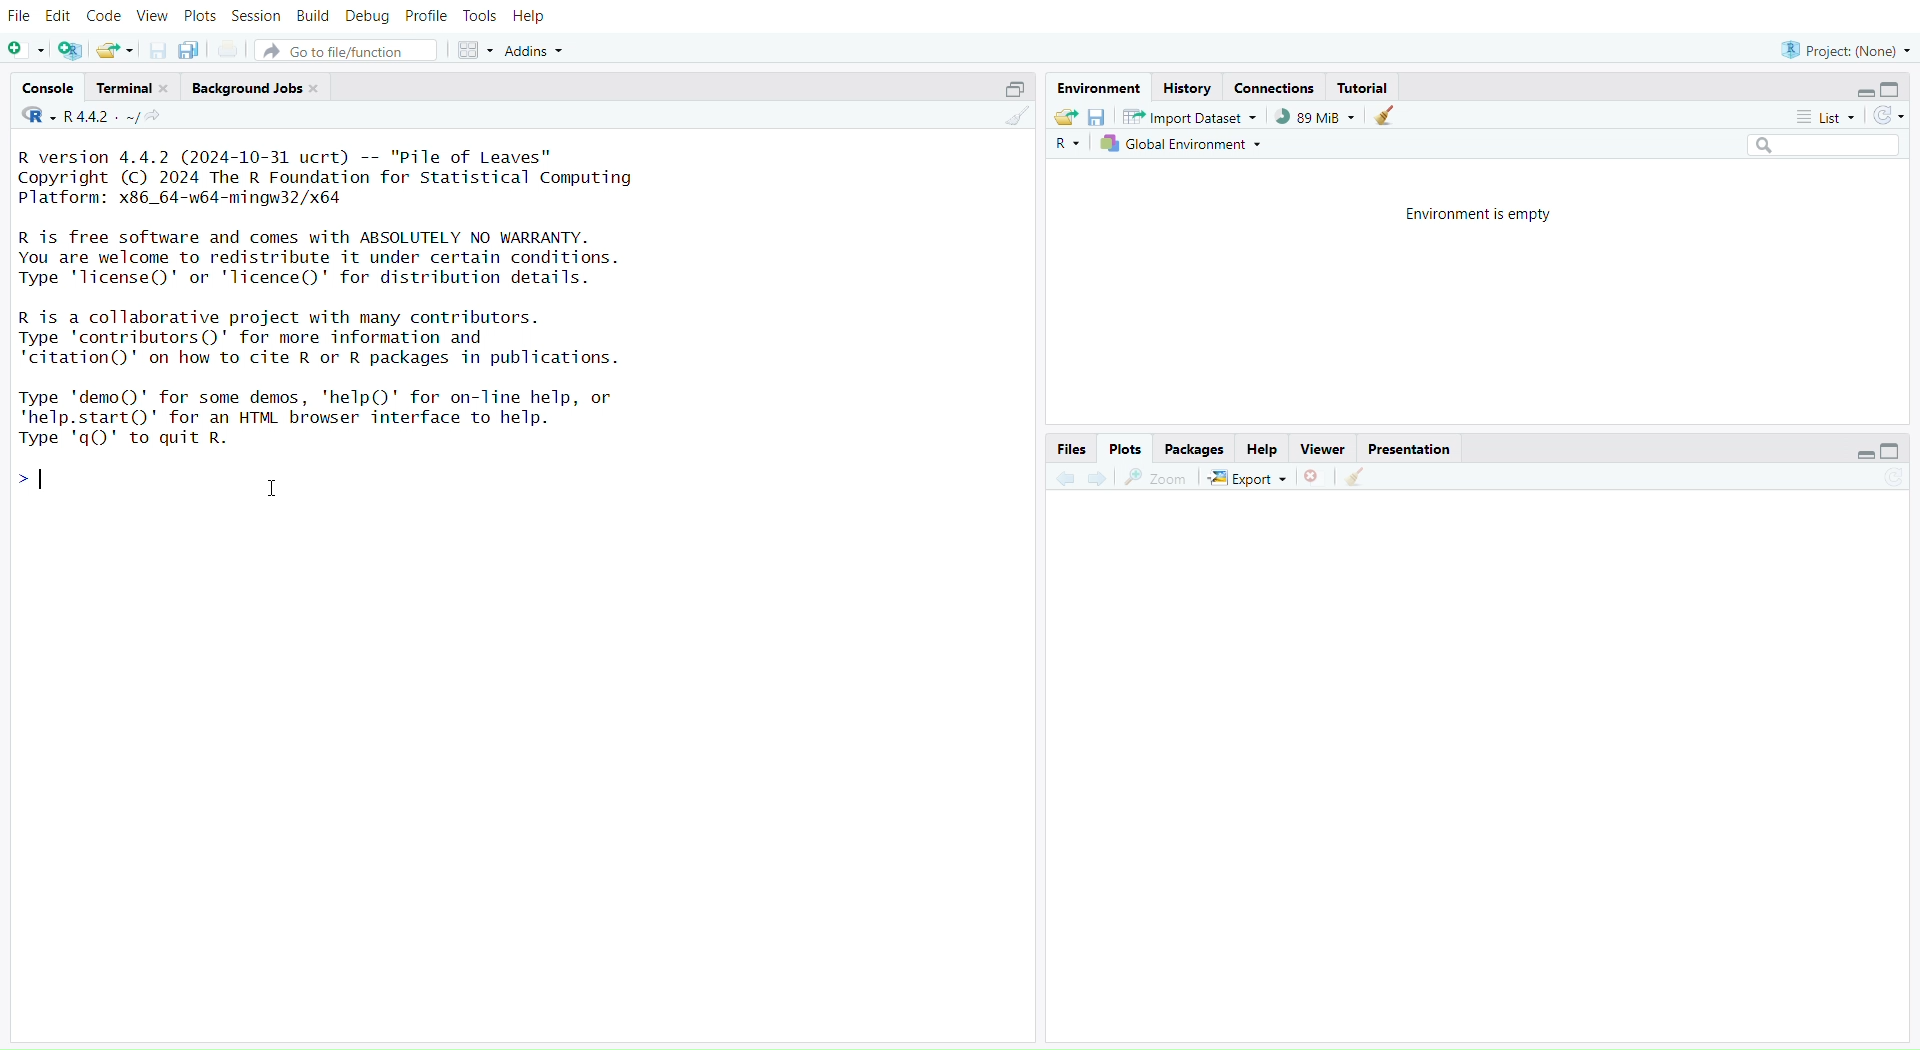 The image size is (1920, 1050). Describe the element at coordinates (1009, 91) in the screenshot. I see `Maximize` at that location.